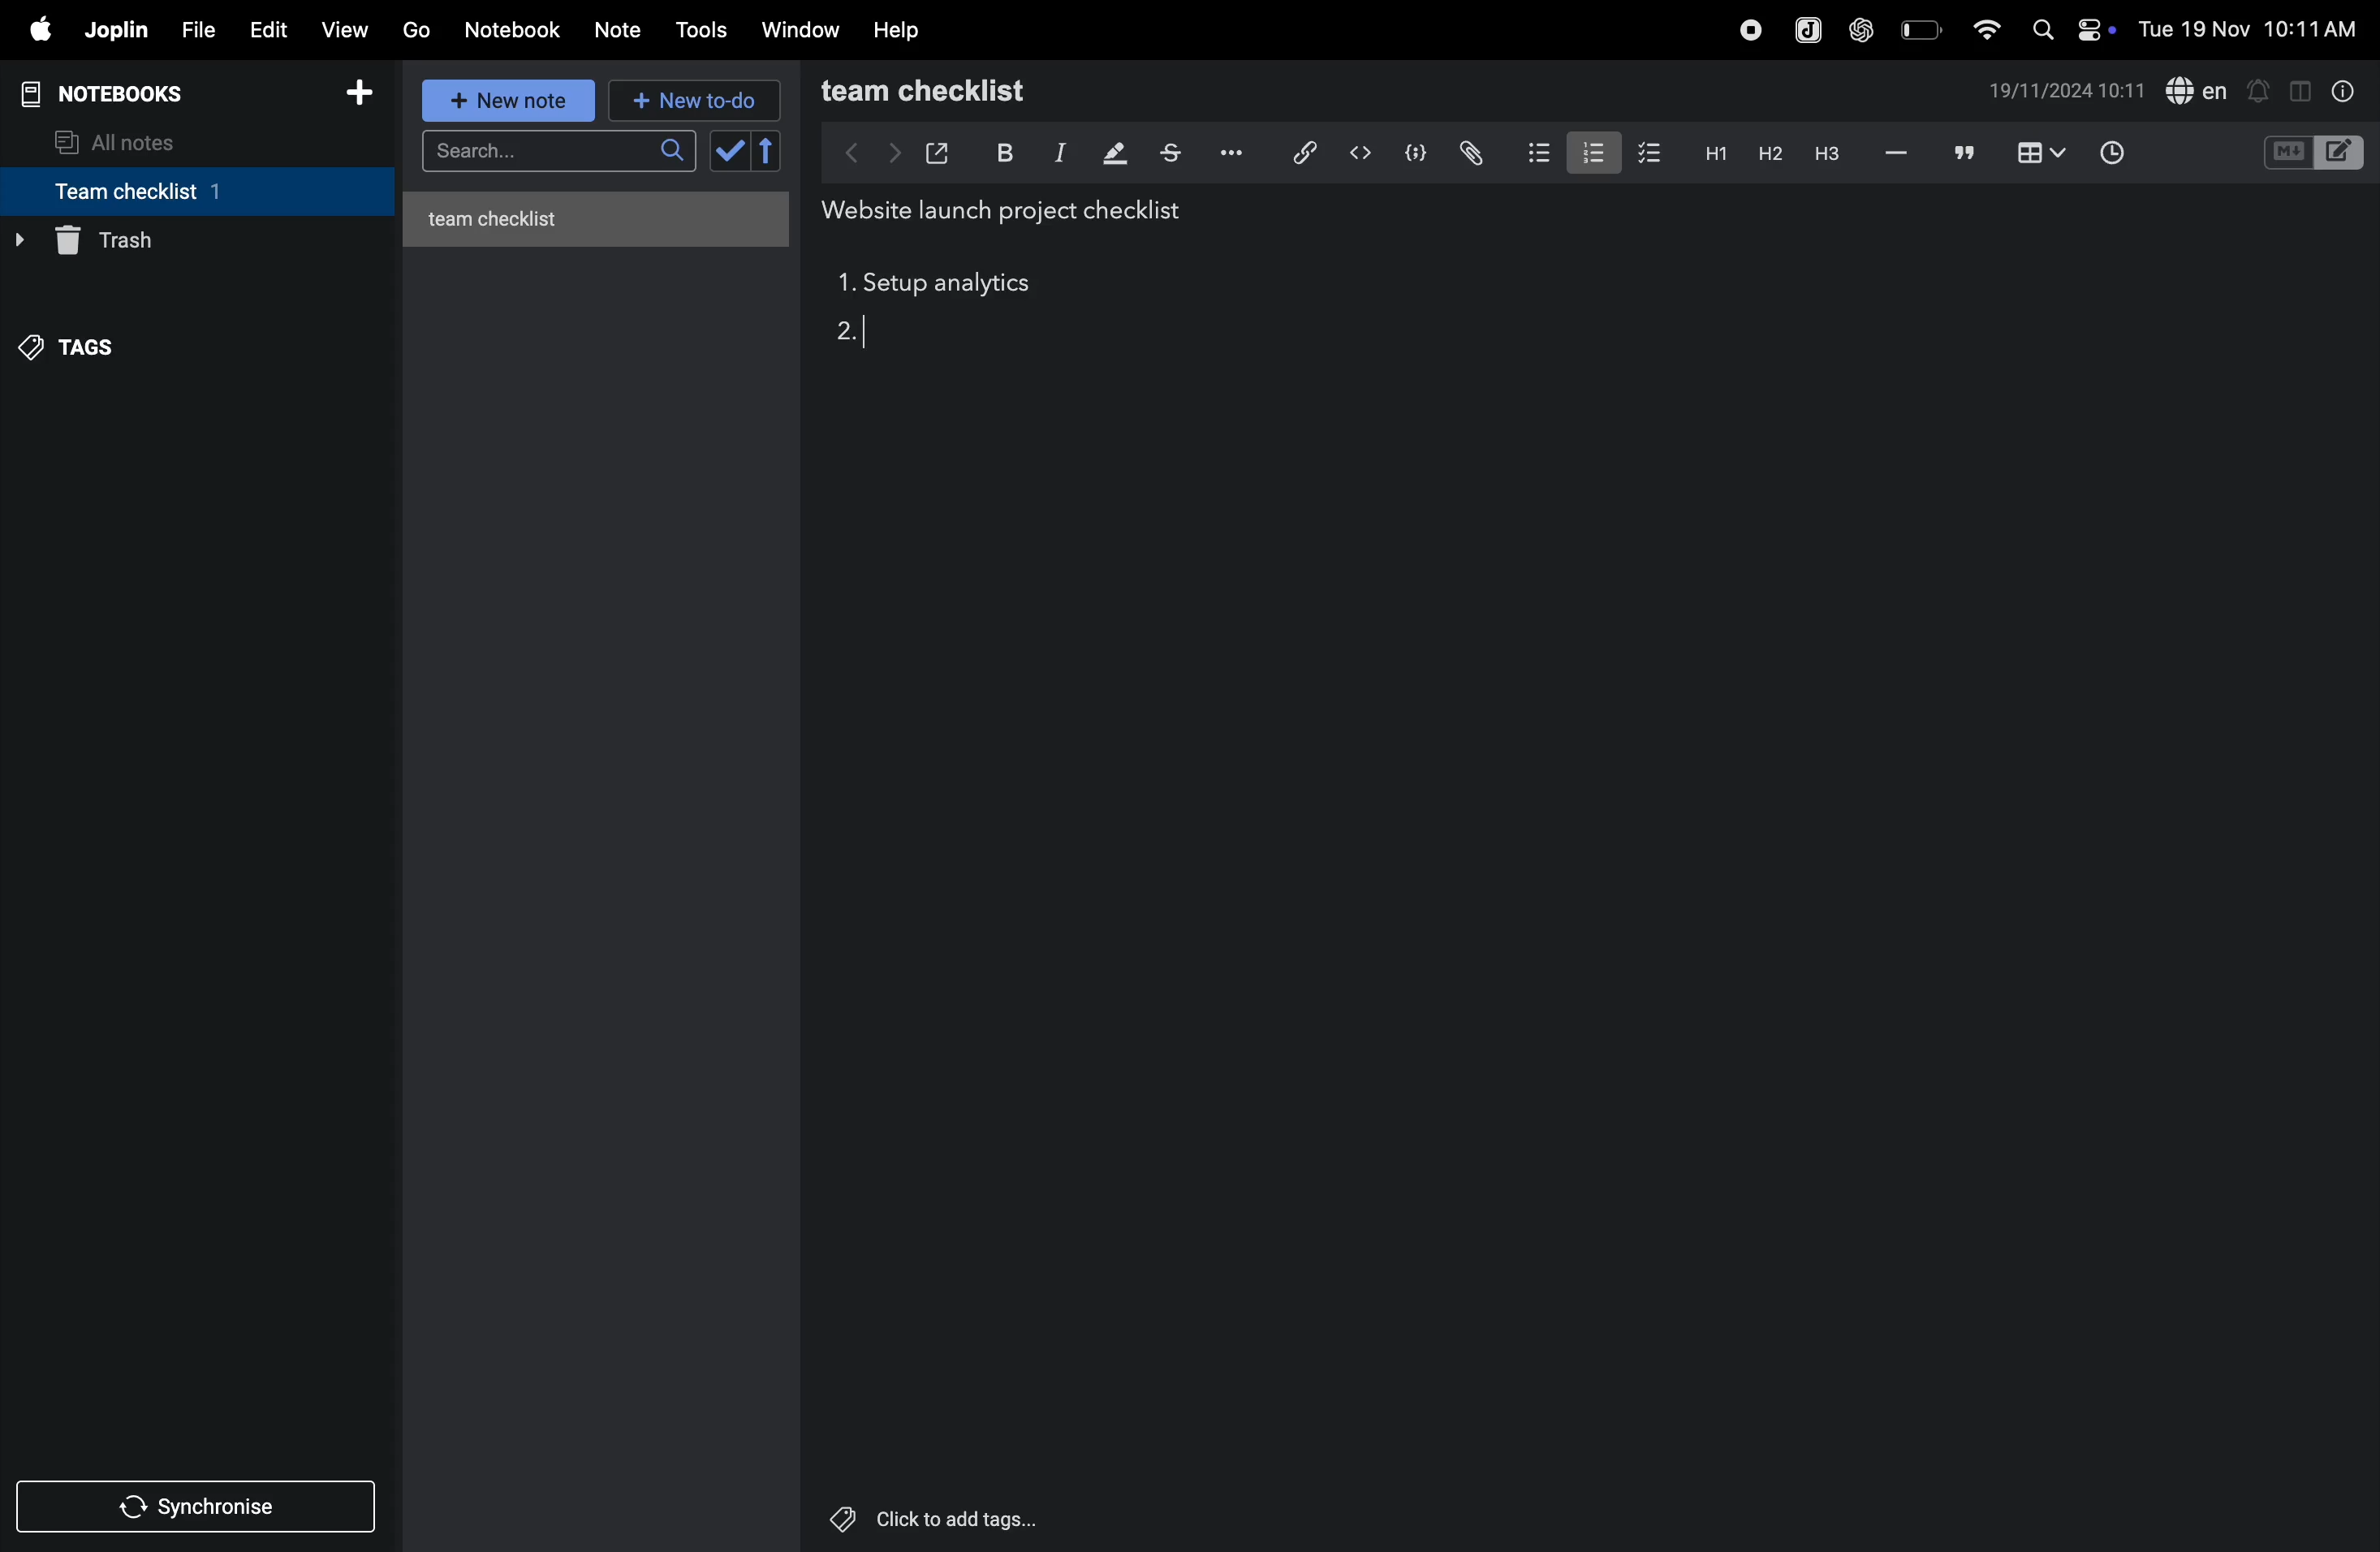 The width and height of the screenshot is (2380, 1552). Describe the element at coordinates (2038, 152) in the screenshot. I see `table` at that location.